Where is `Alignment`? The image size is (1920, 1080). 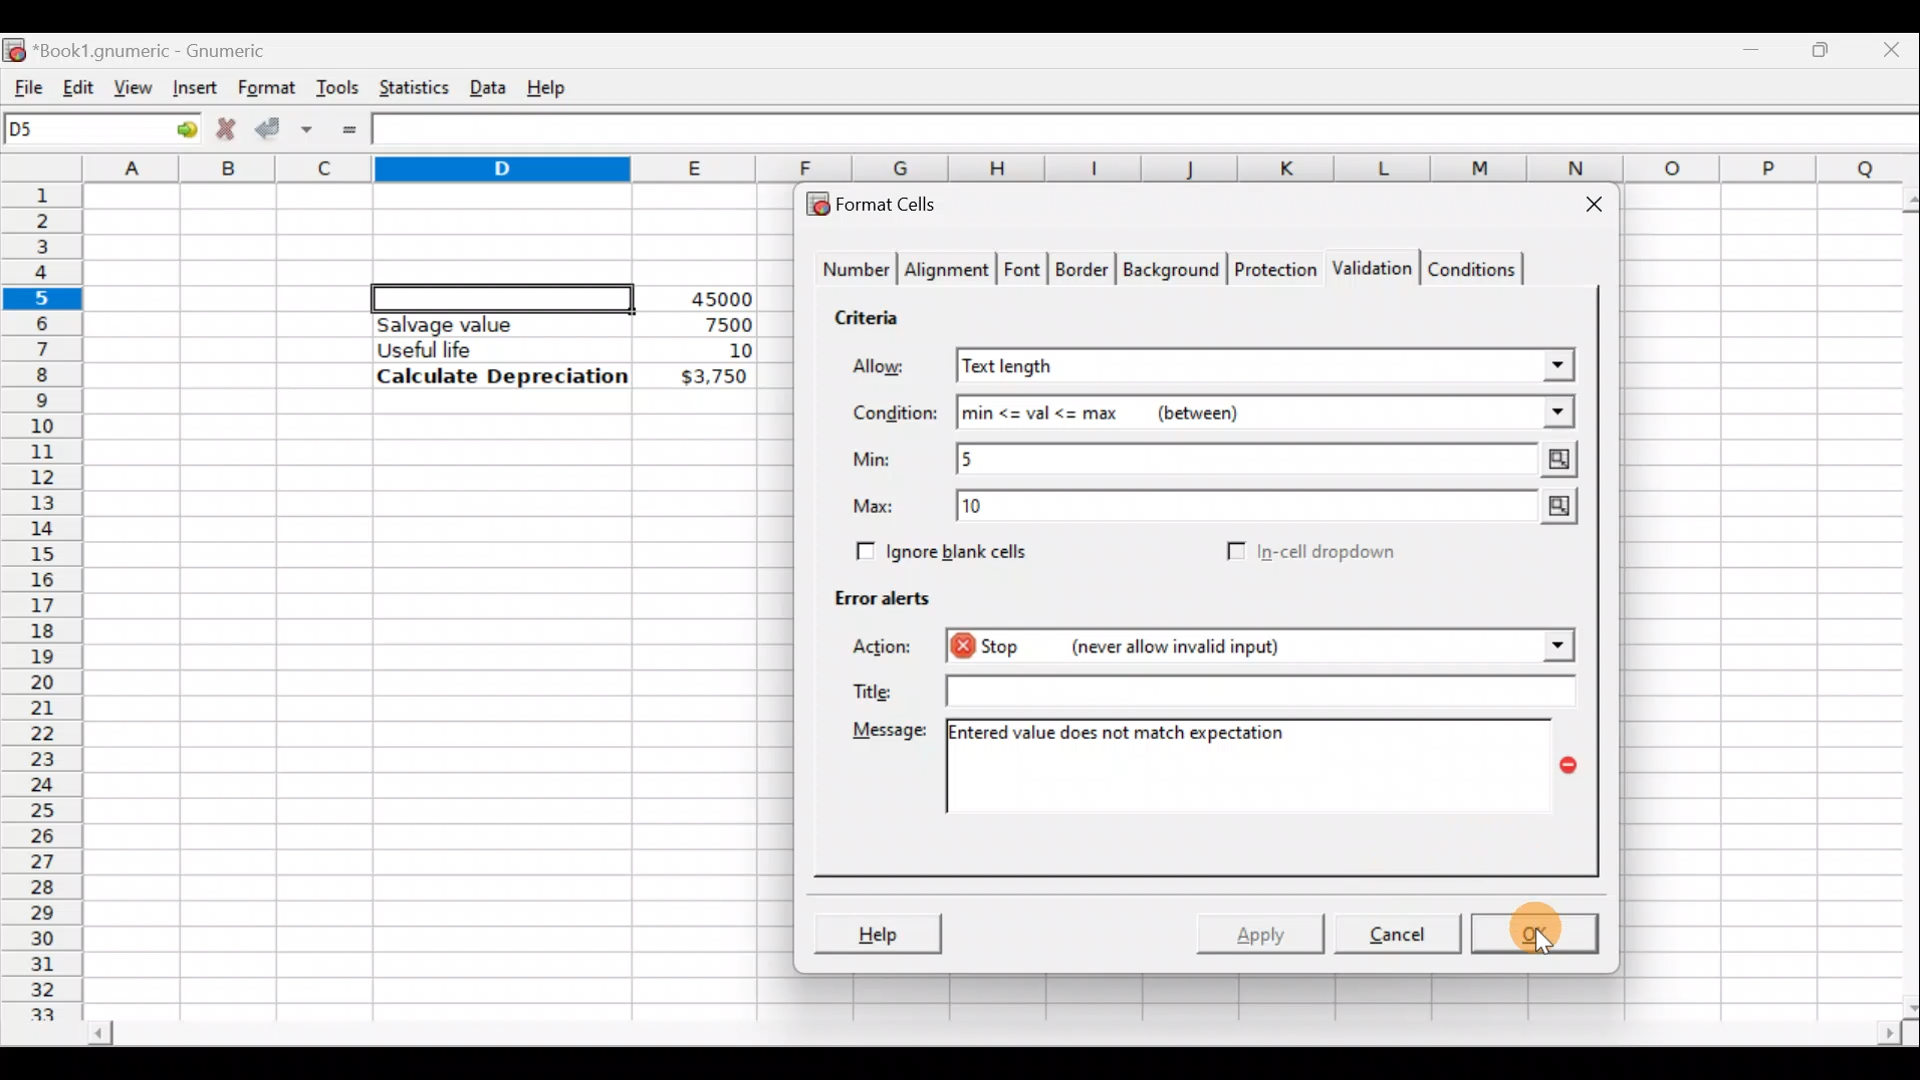
Alignment is located at coordinates (948, 272).